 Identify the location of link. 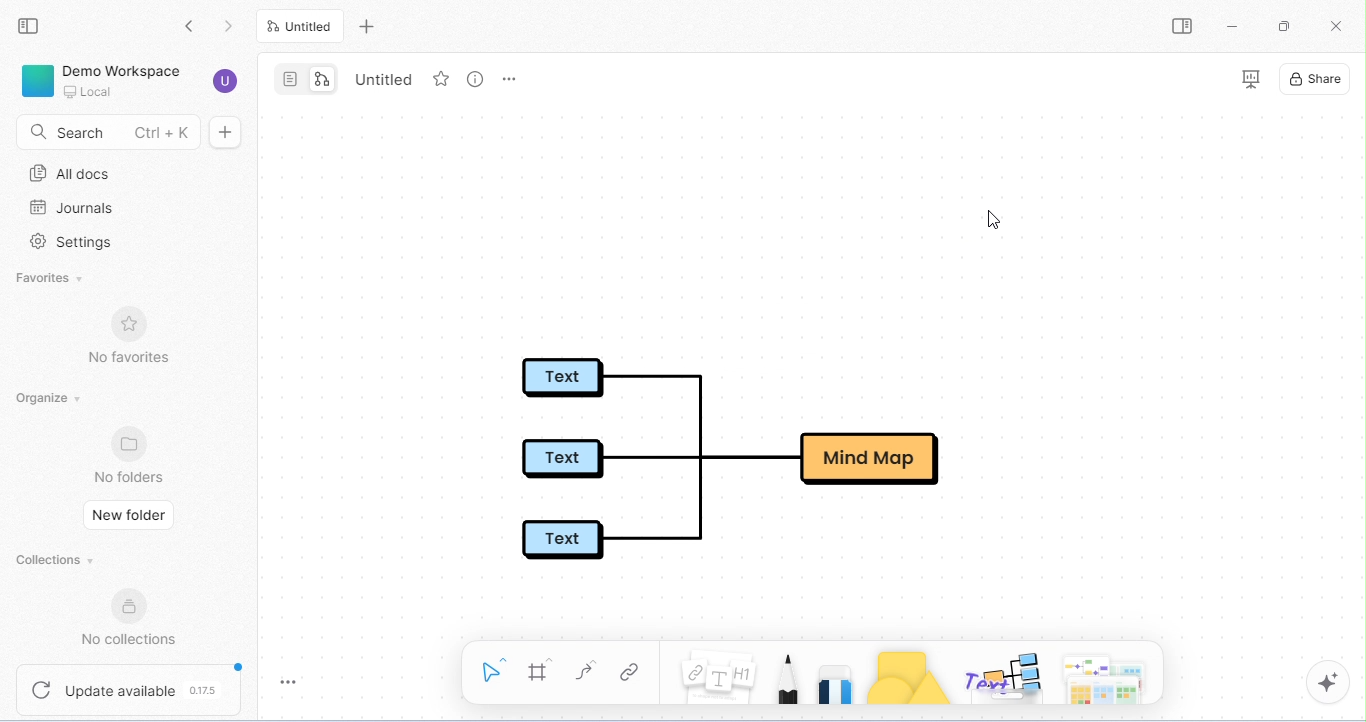
(627, 674).